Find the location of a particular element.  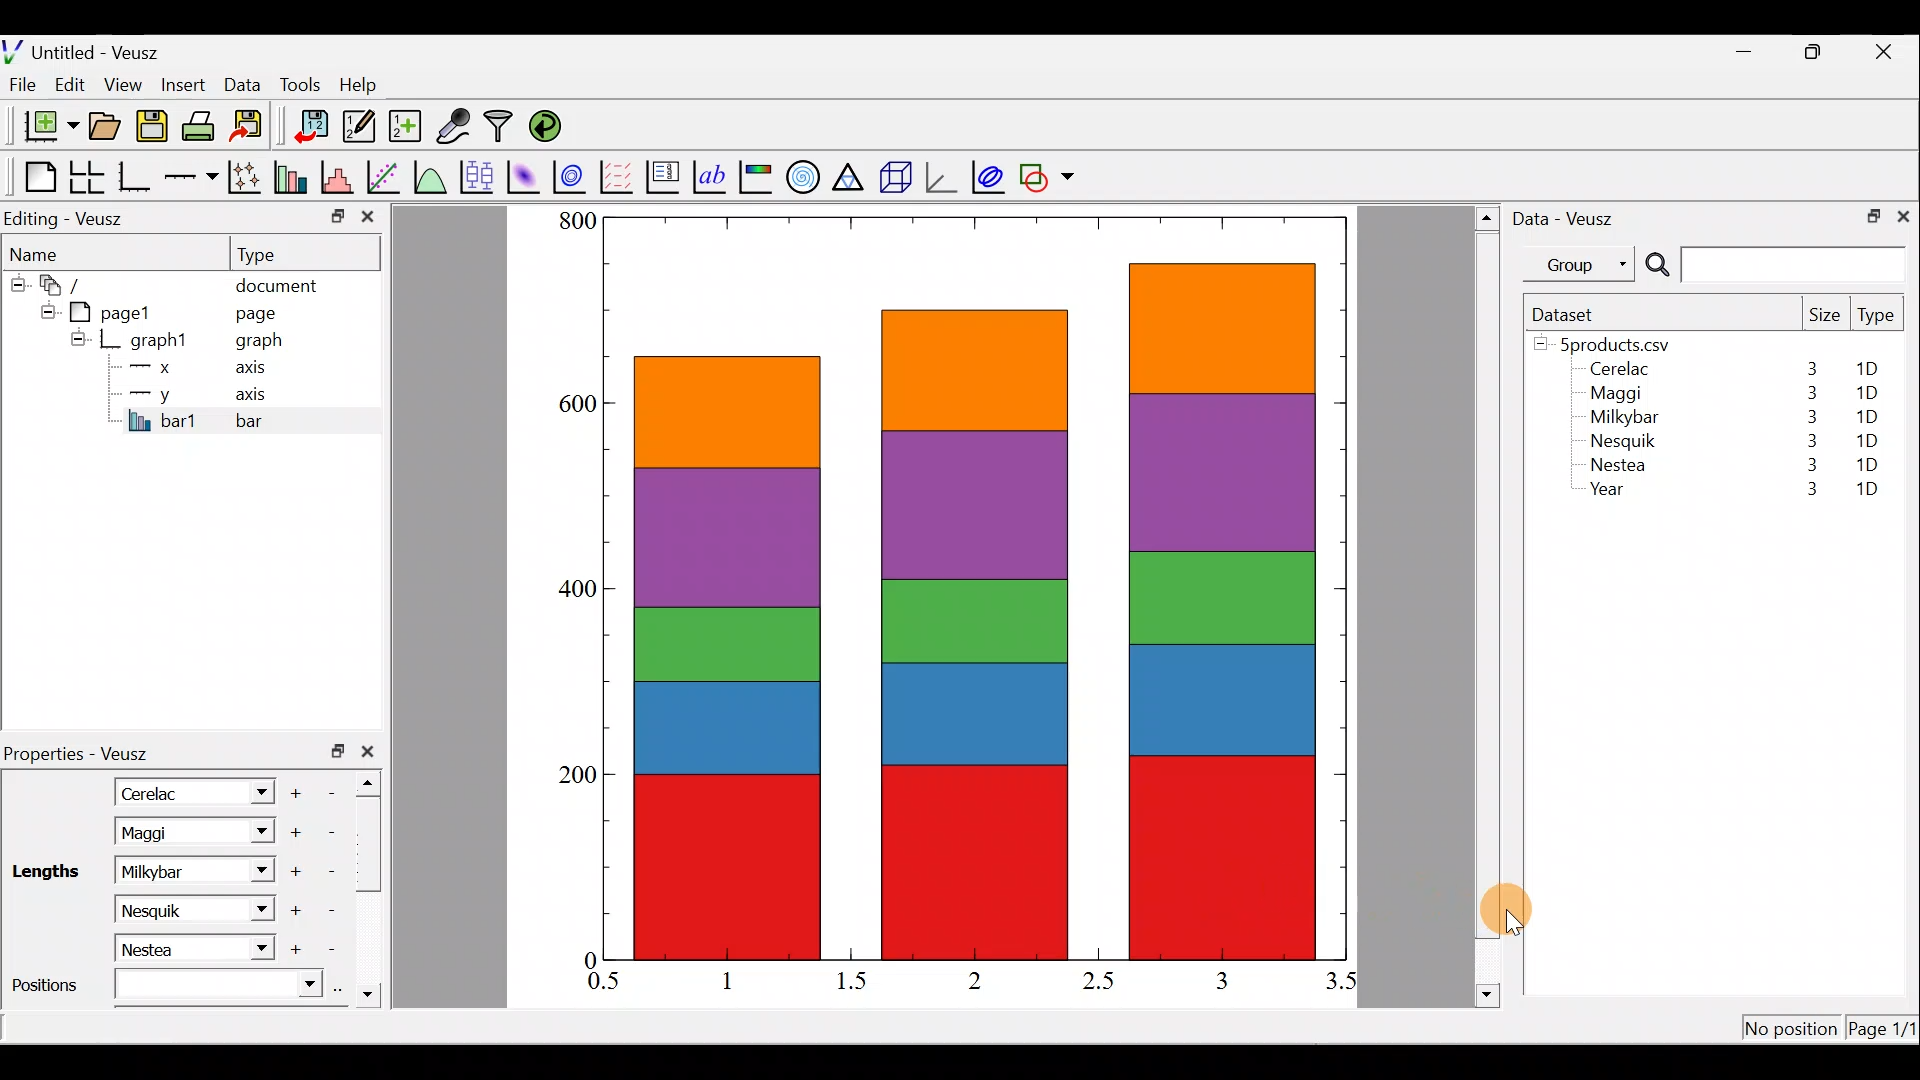

Tools is located at coordinates (299, 83).